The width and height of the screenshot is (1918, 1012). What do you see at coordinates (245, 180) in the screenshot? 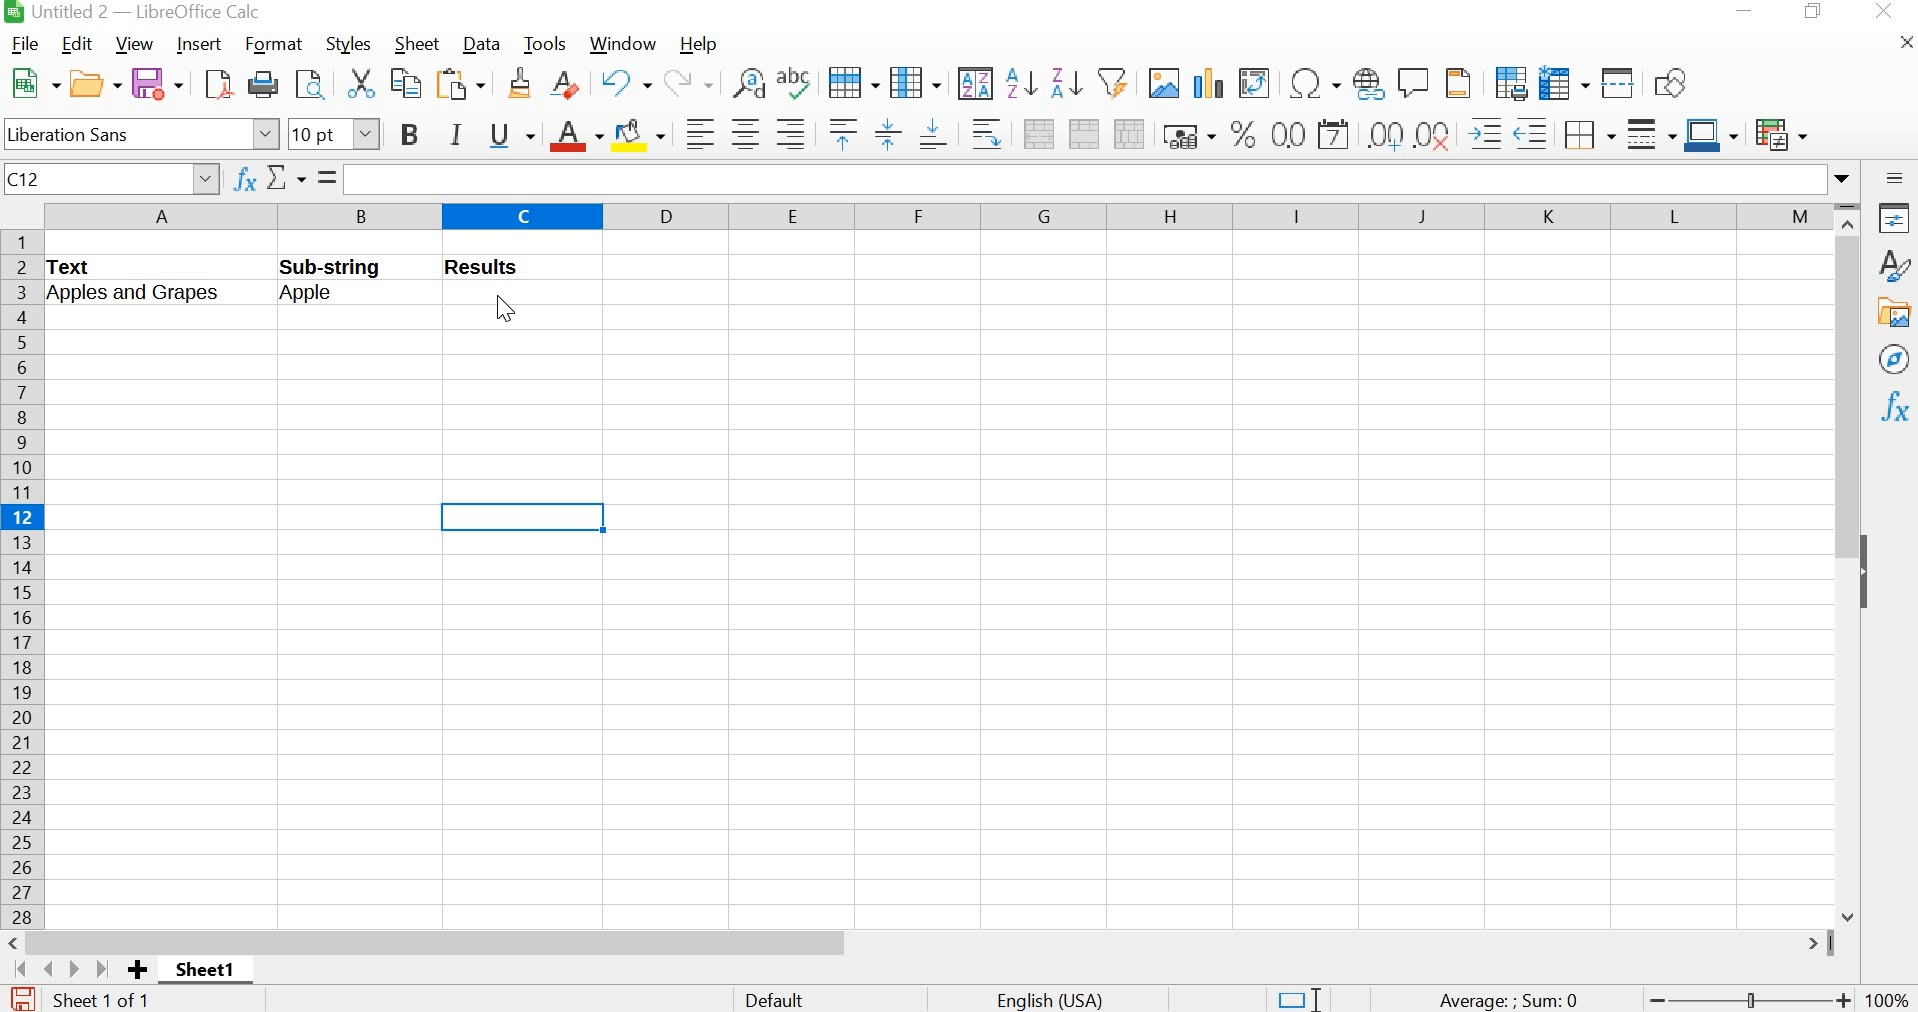
I see `function wizard` at bounding box center [245, 180].